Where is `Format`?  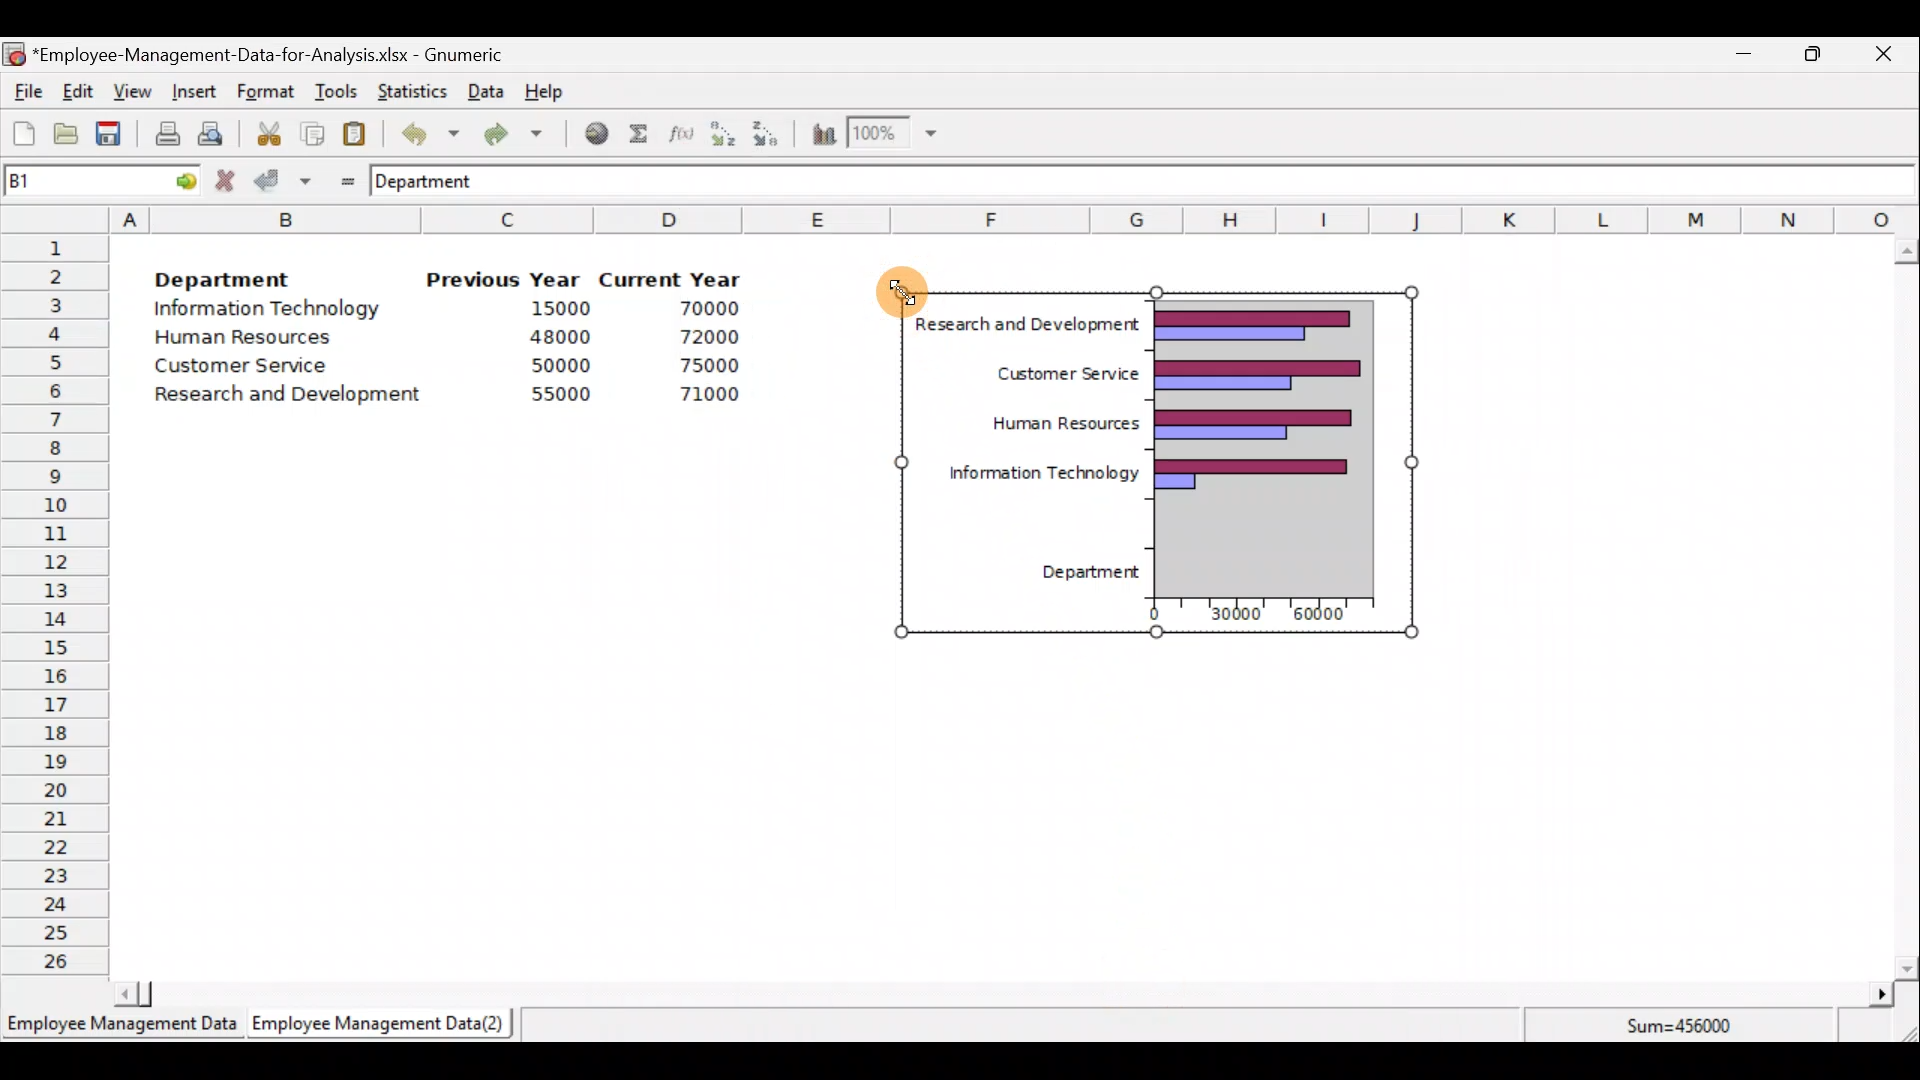 Format is located at coordinates (265, 93).